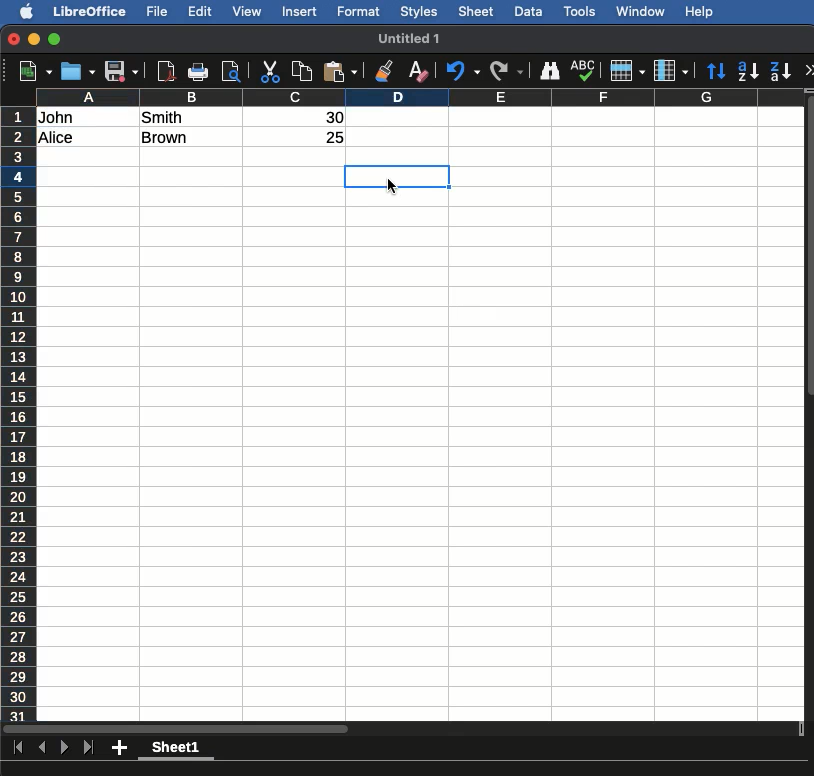  I want to click on Edit, so click(200, 10).